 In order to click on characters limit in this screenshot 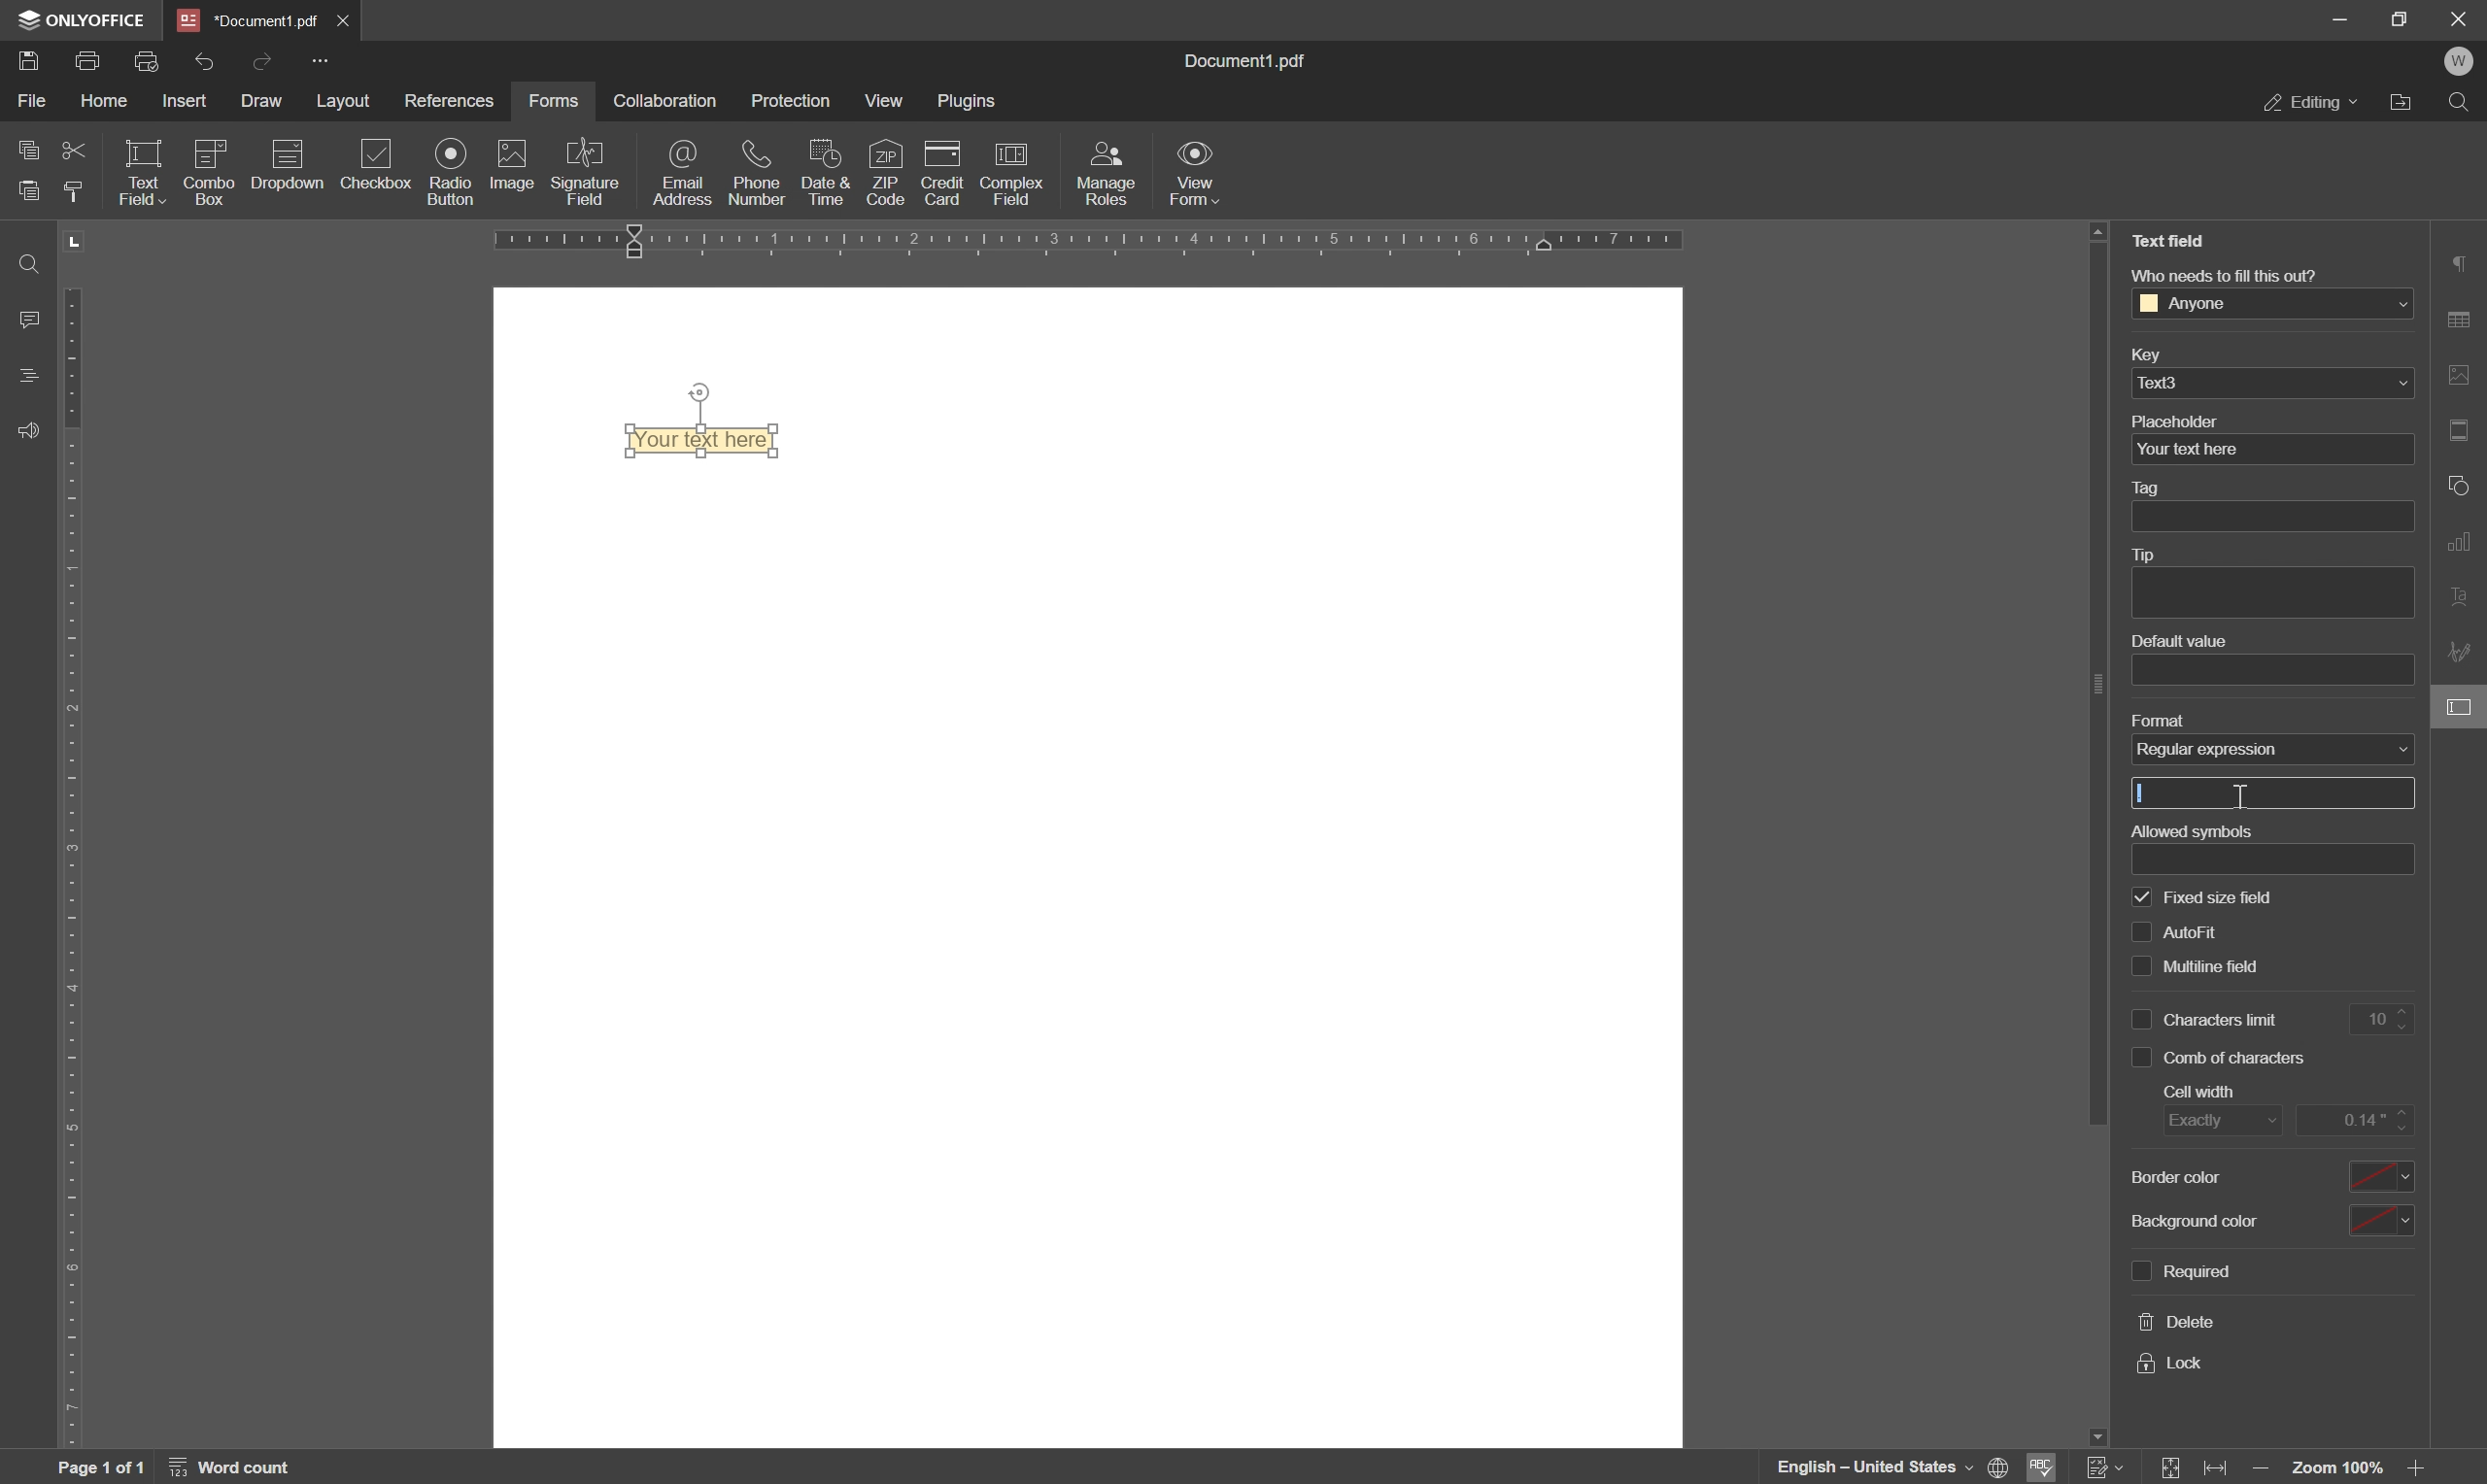, I will do `click(2227, 965)`.